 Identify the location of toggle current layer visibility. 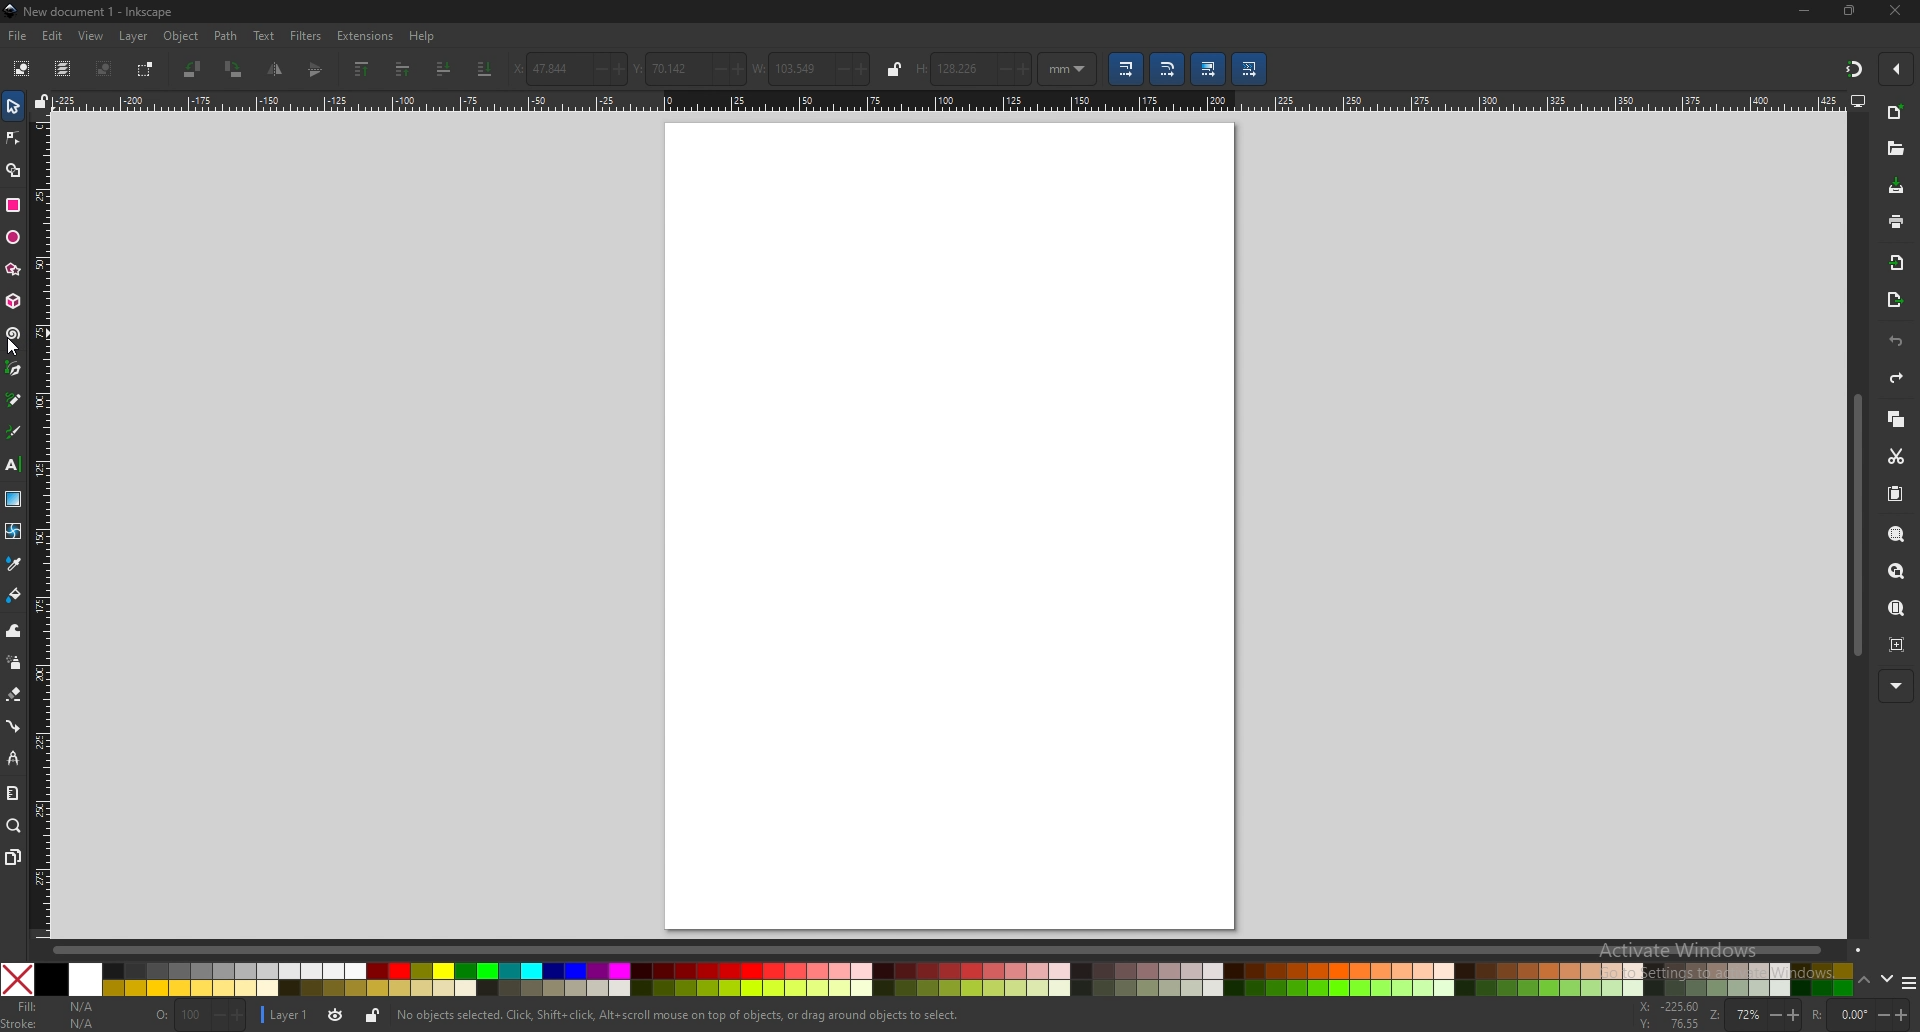
(337, 1015).